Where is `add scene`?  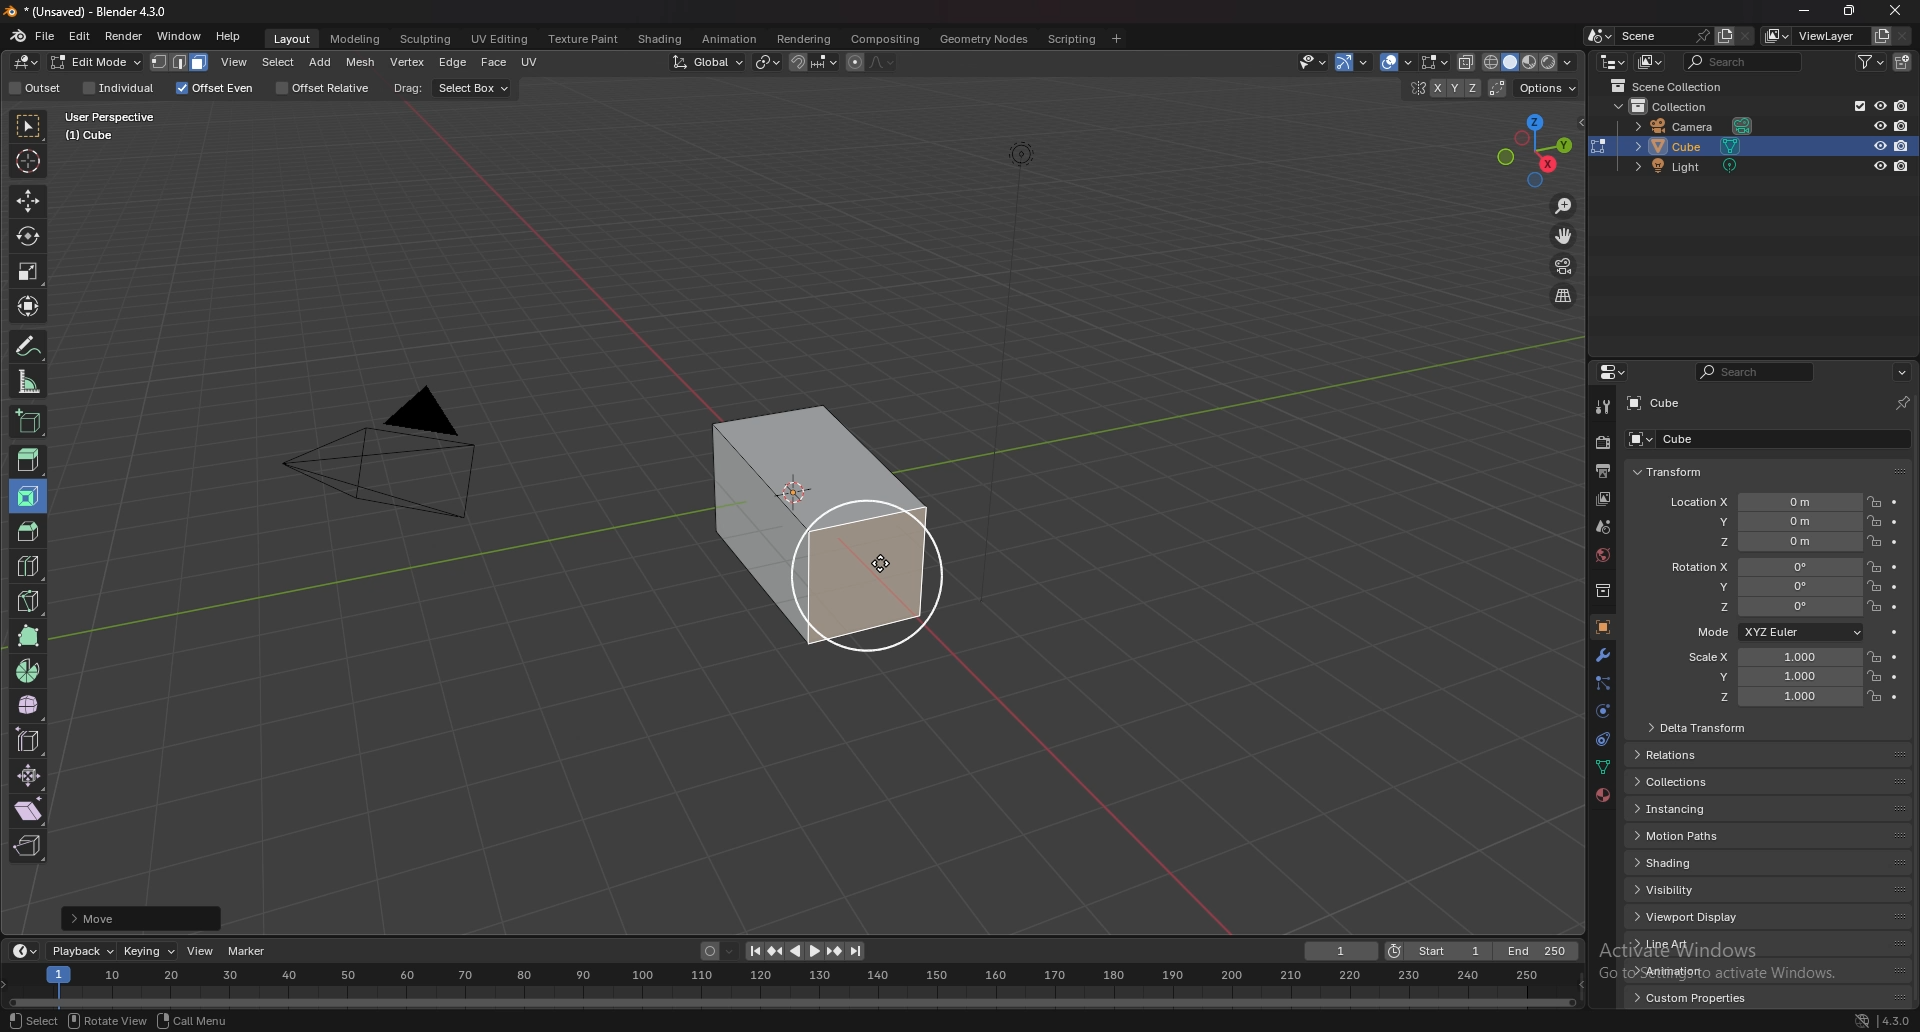
add scene is located at coordinates (1724, 36).